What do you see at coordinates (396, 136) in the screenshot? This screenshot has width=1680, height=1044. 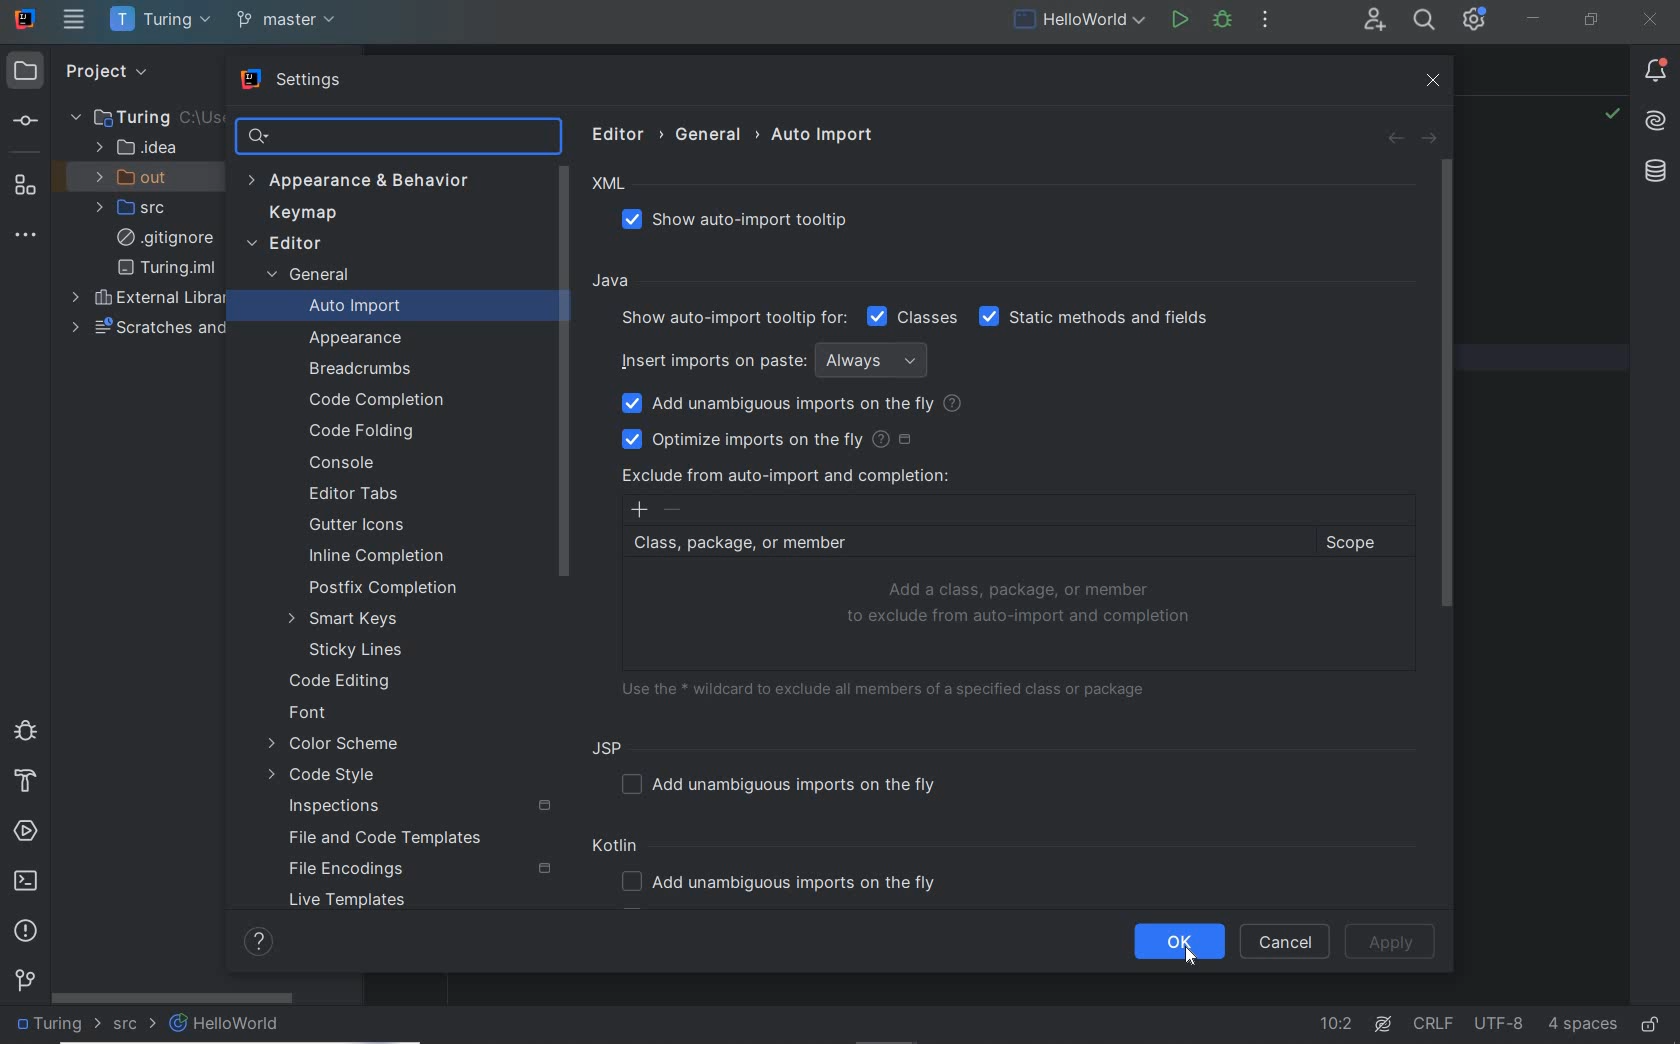 I see `RECENT SEARCH` at bounding box center [396, 136].